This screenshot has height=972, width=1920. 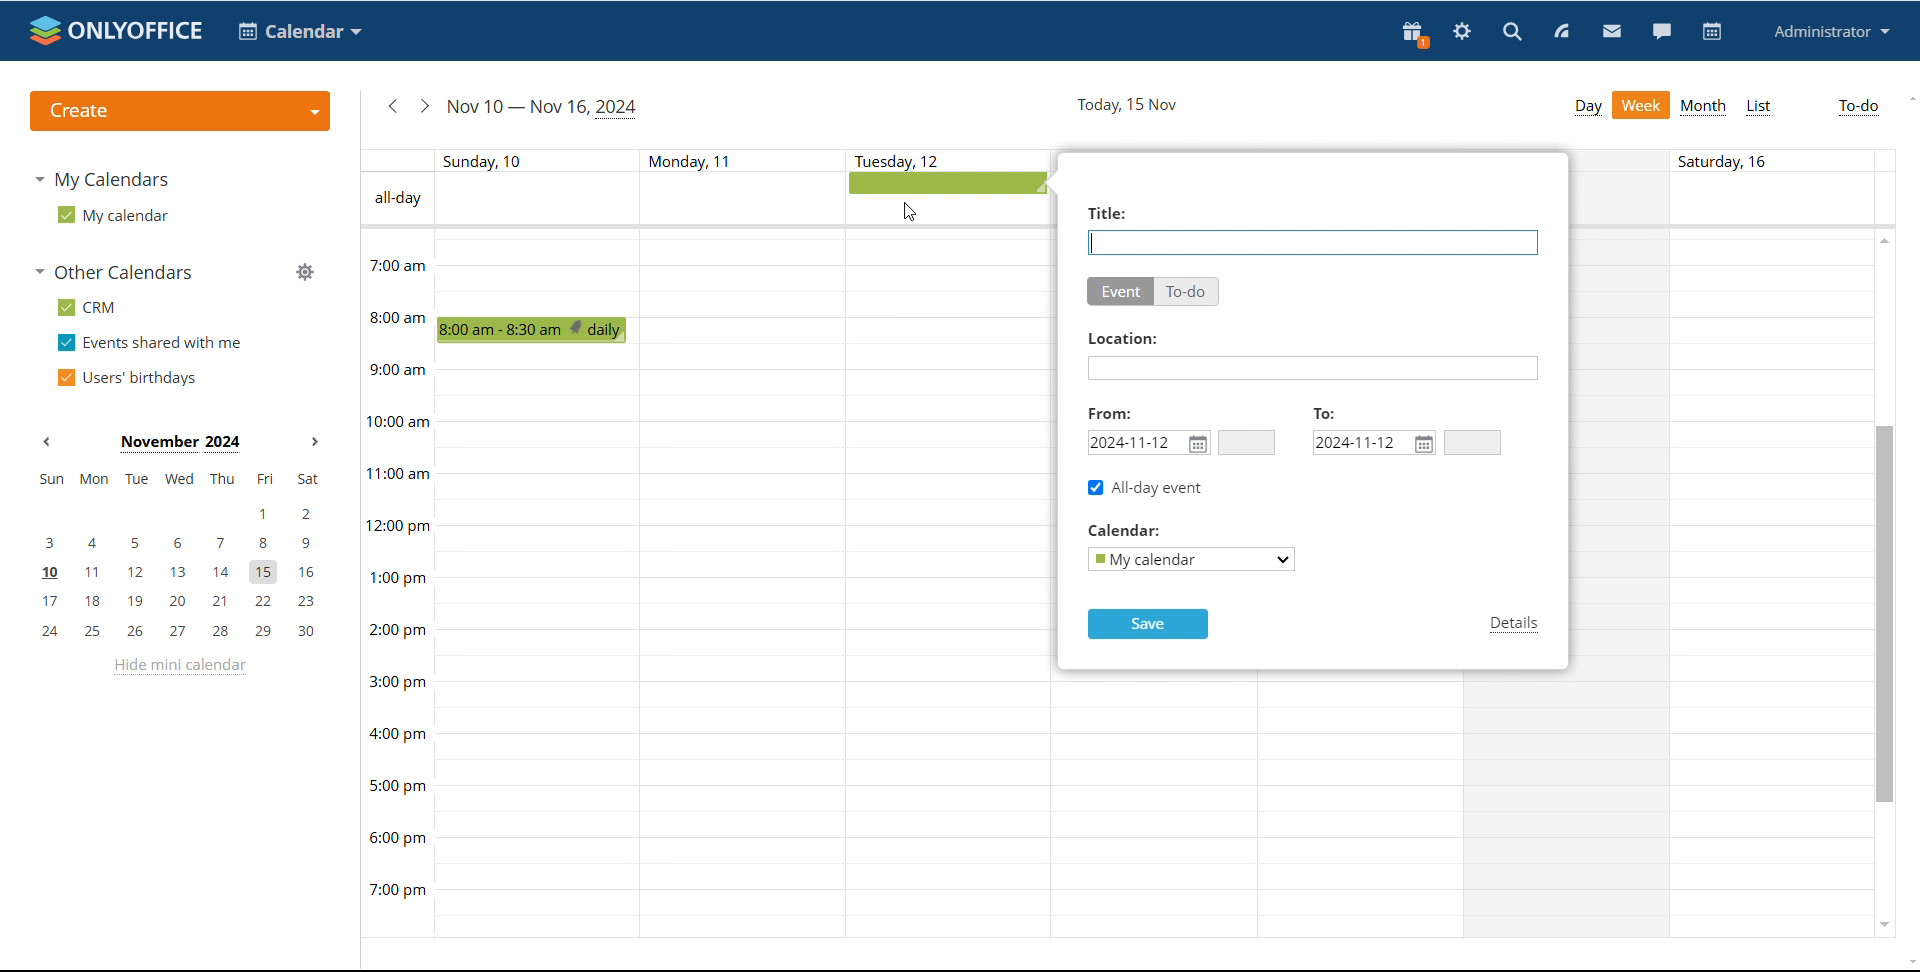 What do you see at coordinates (1120, 291) in the screenshot?
I see `event` at bounding box center [1120, 291].